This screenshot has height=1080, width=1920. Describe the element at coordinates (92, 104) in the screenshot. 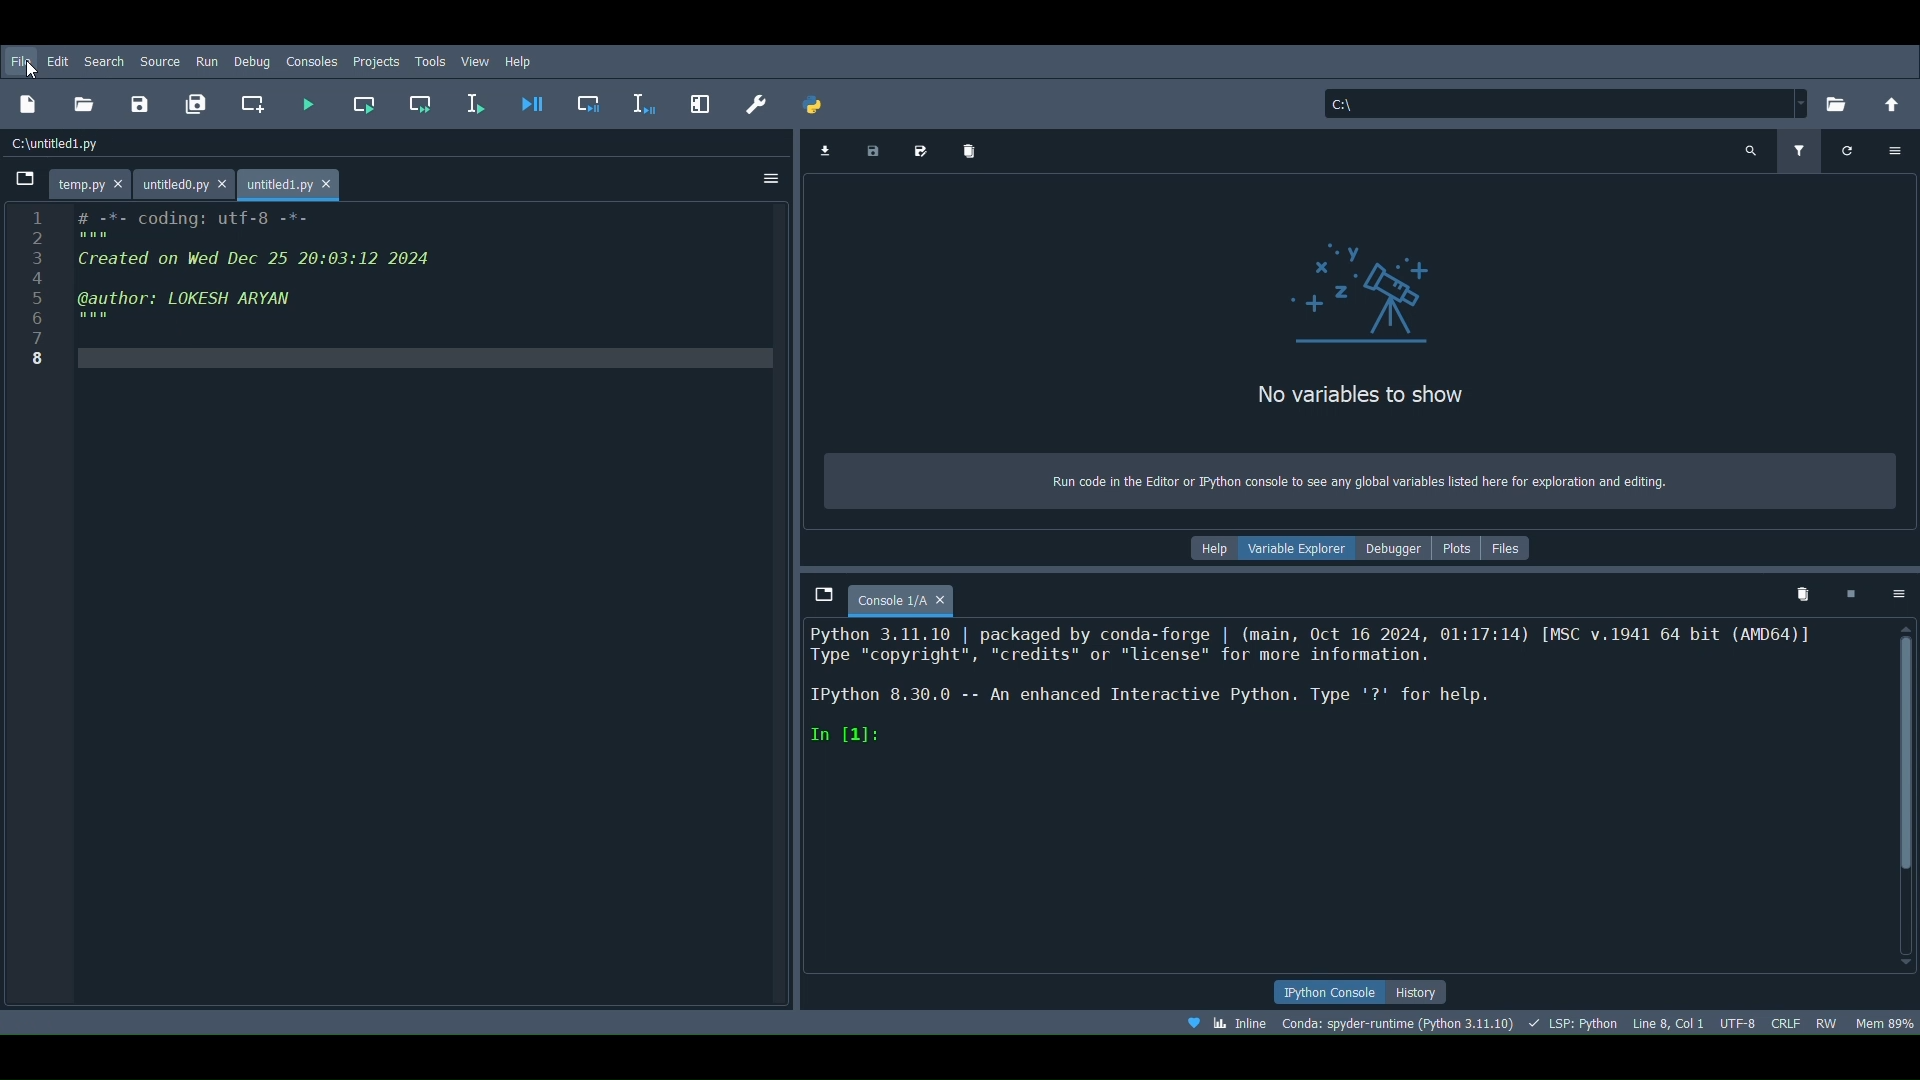

I see `Open file (Ctrl + O)` at that location.